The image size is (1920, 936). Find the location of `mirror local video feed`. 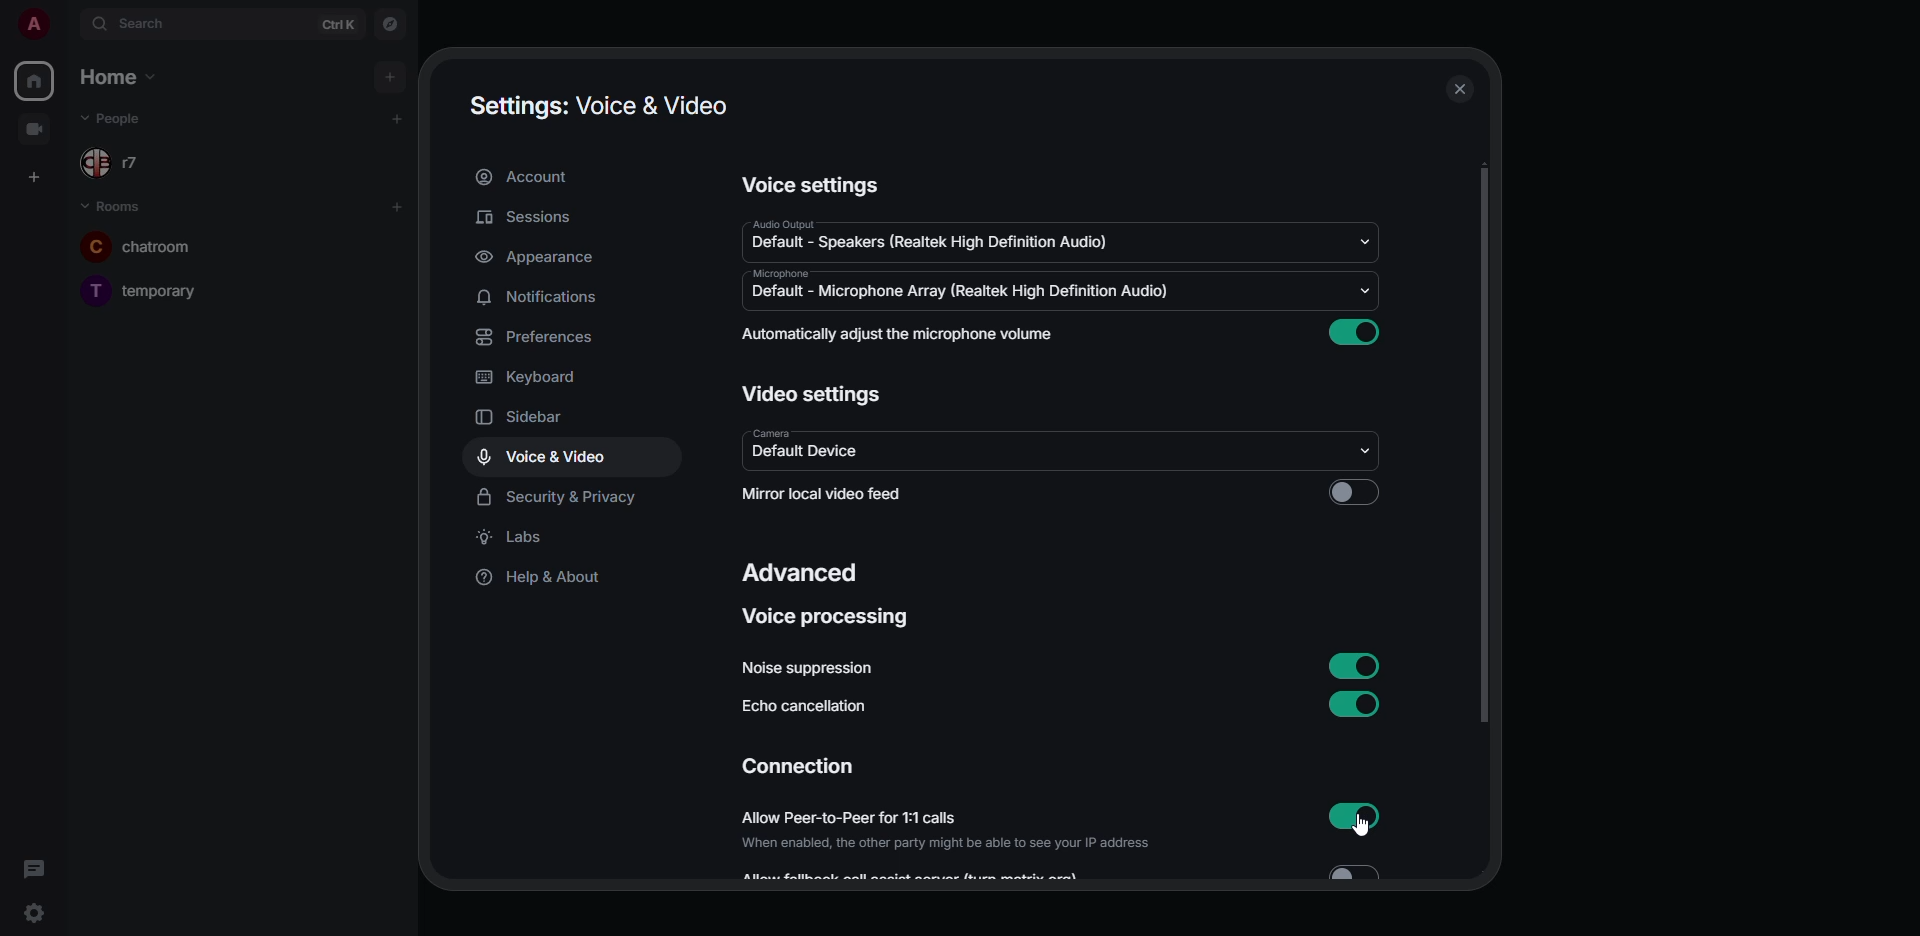

mirror local video feed is located at coordinates (818, 492).